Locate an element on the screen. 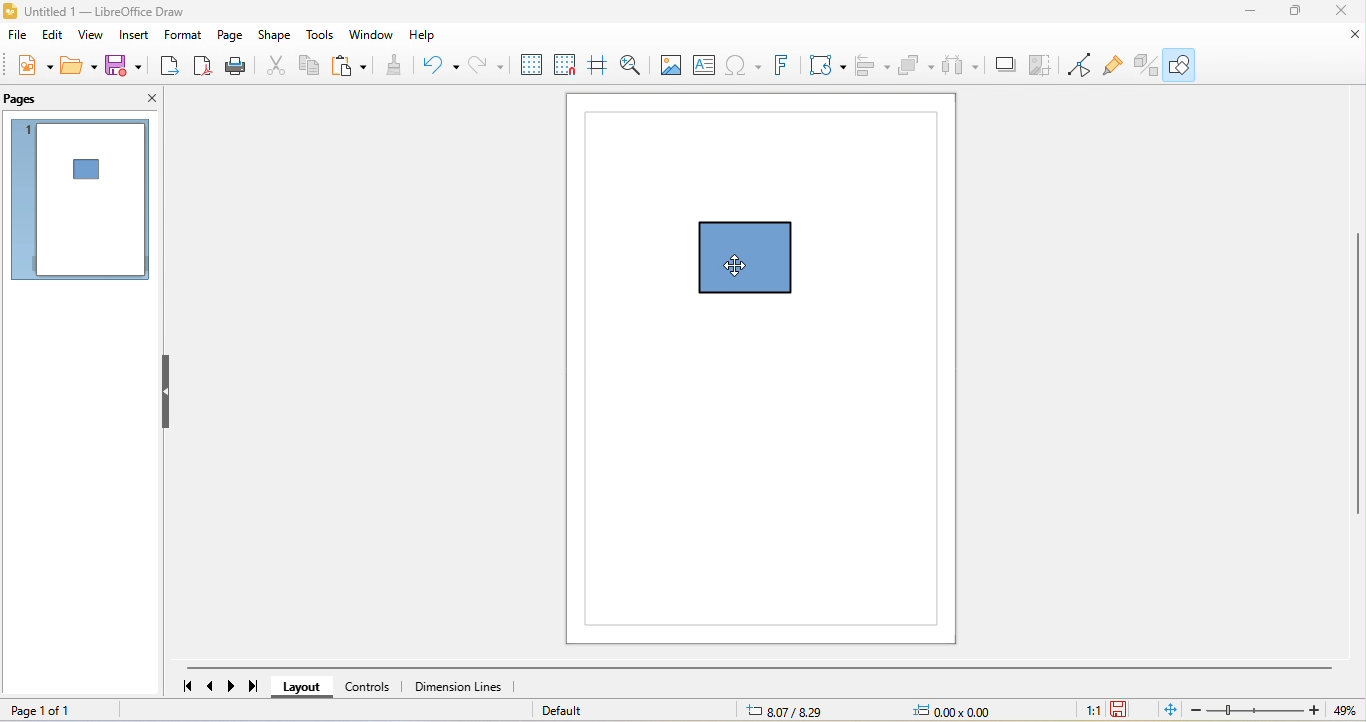  view is located at coordinates (89, 37).